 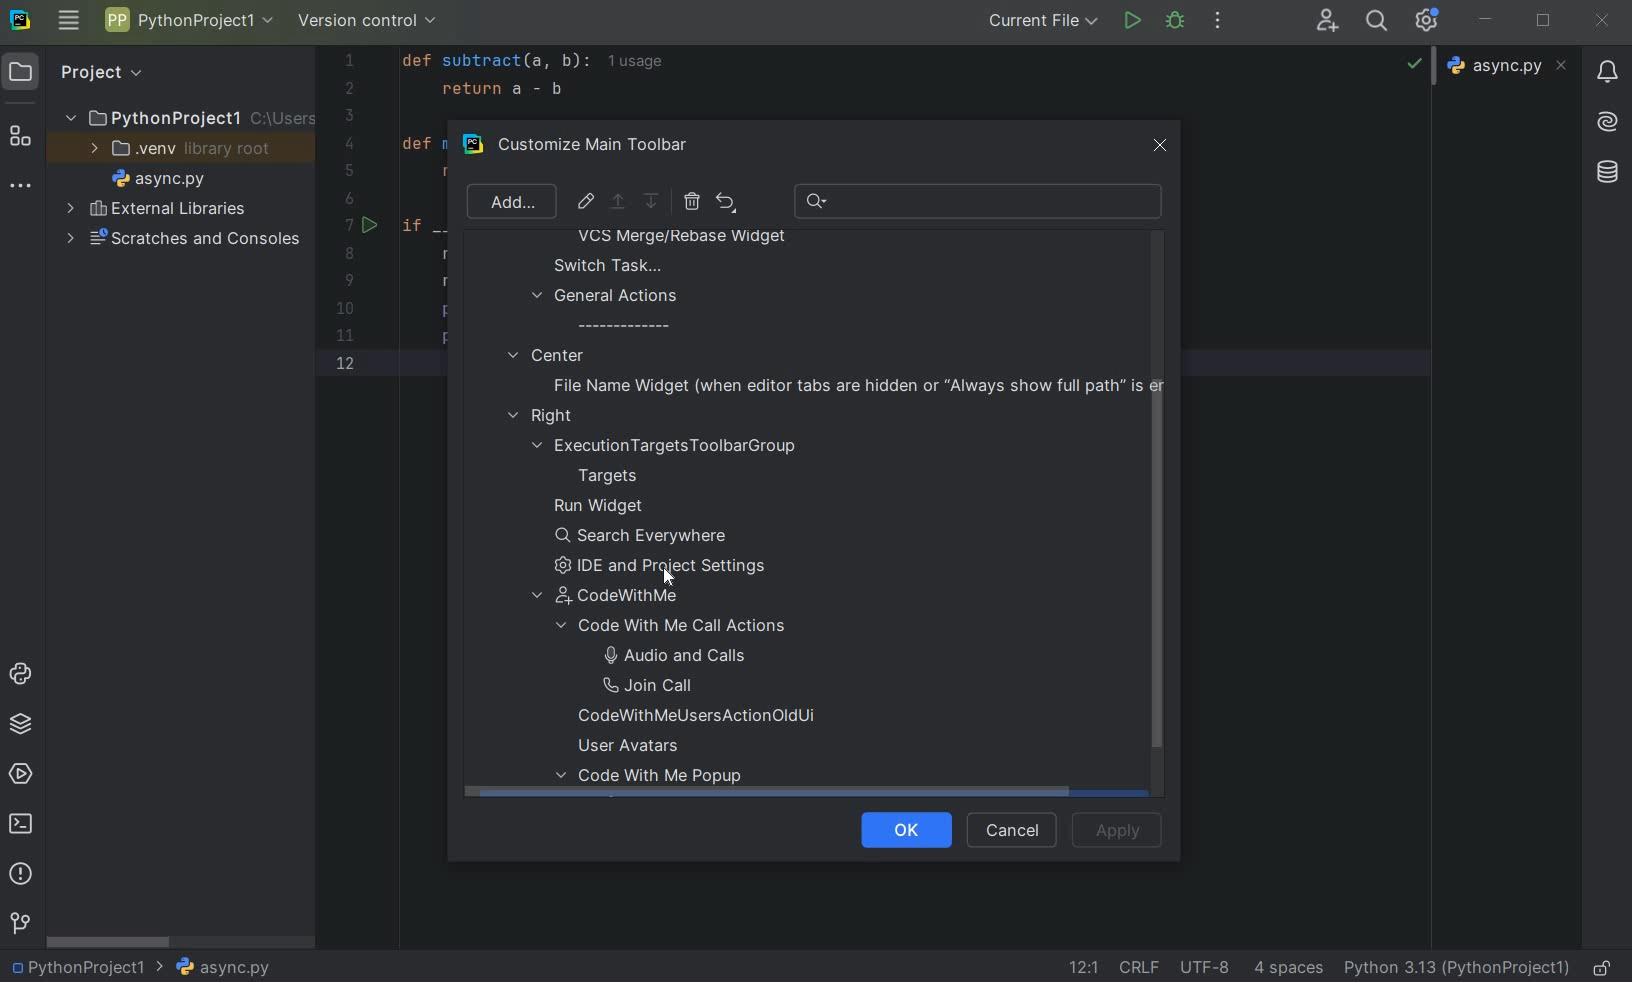 What do you see at coordinates (85, 72) in the screenshot?
I see `PROJECT` at bounding box center [85, 72].